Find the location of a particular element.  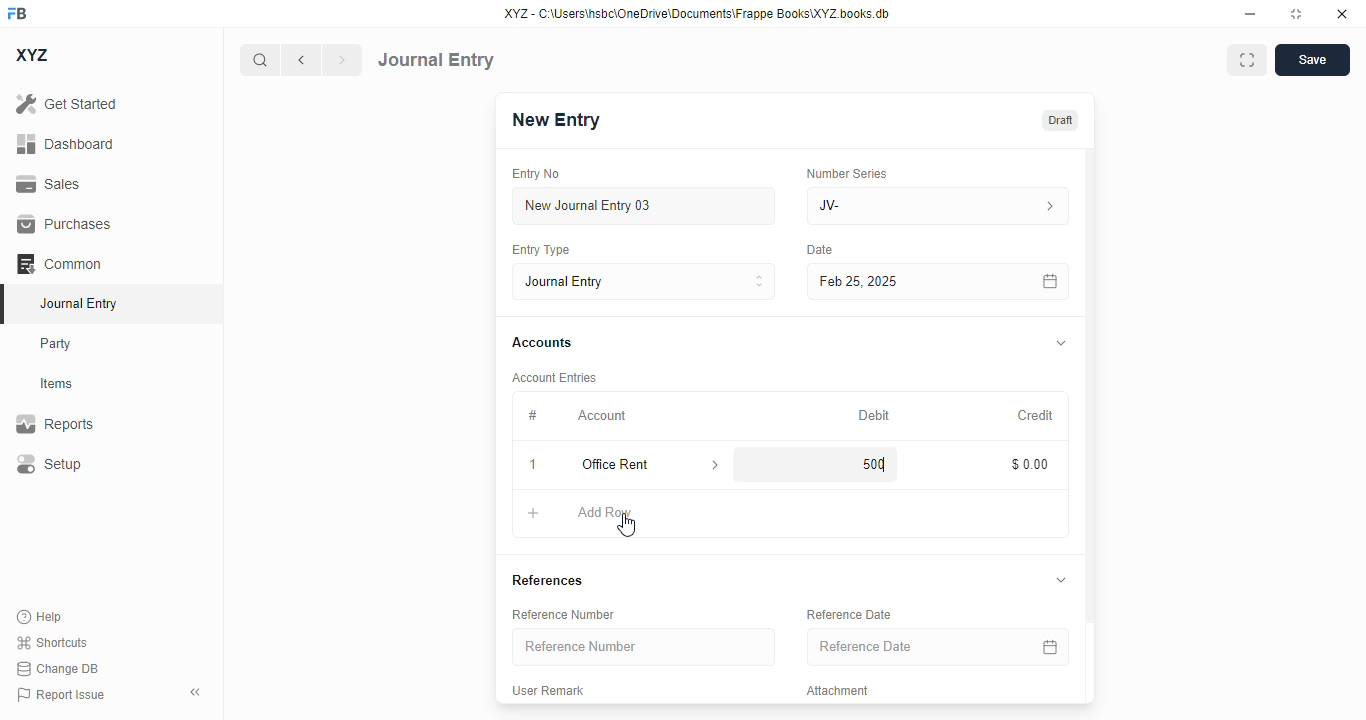

close is located at coordinates (1342, 13).